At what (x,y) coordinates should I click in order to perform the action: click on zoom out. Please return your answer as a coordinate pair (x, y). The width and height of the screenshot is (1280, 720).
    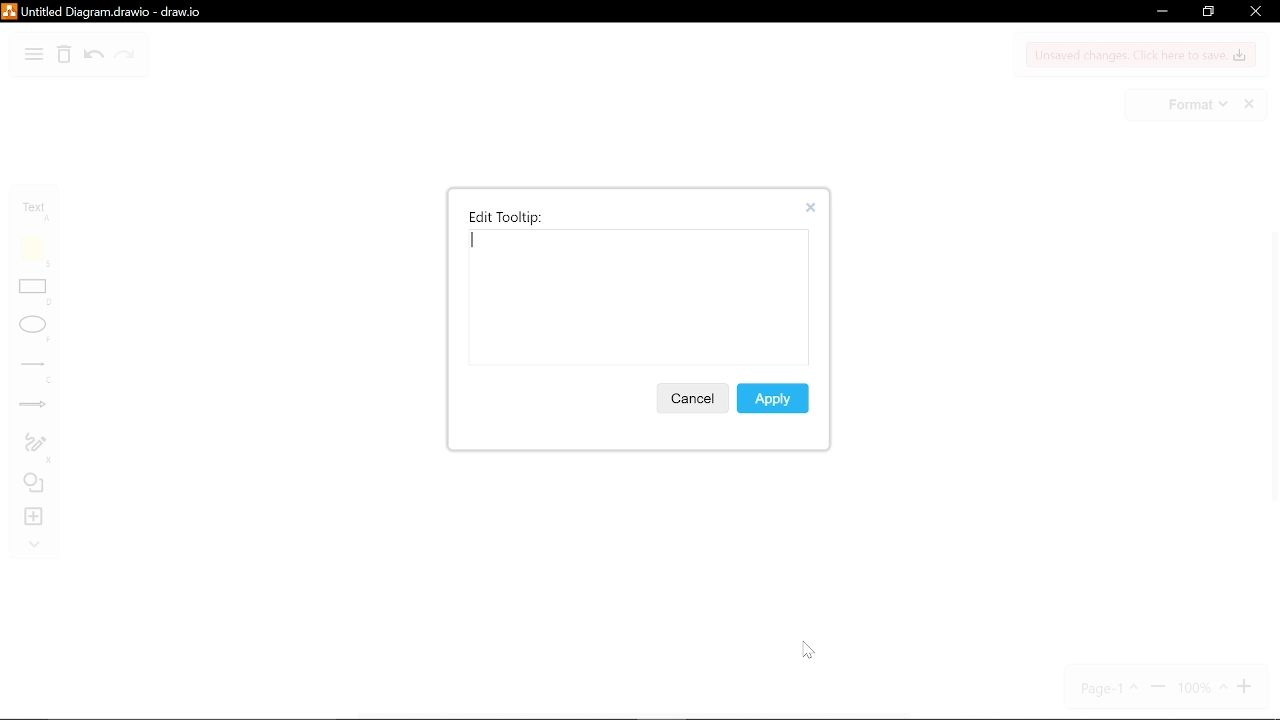
    Looking at the image, I should click on (1158, 688).